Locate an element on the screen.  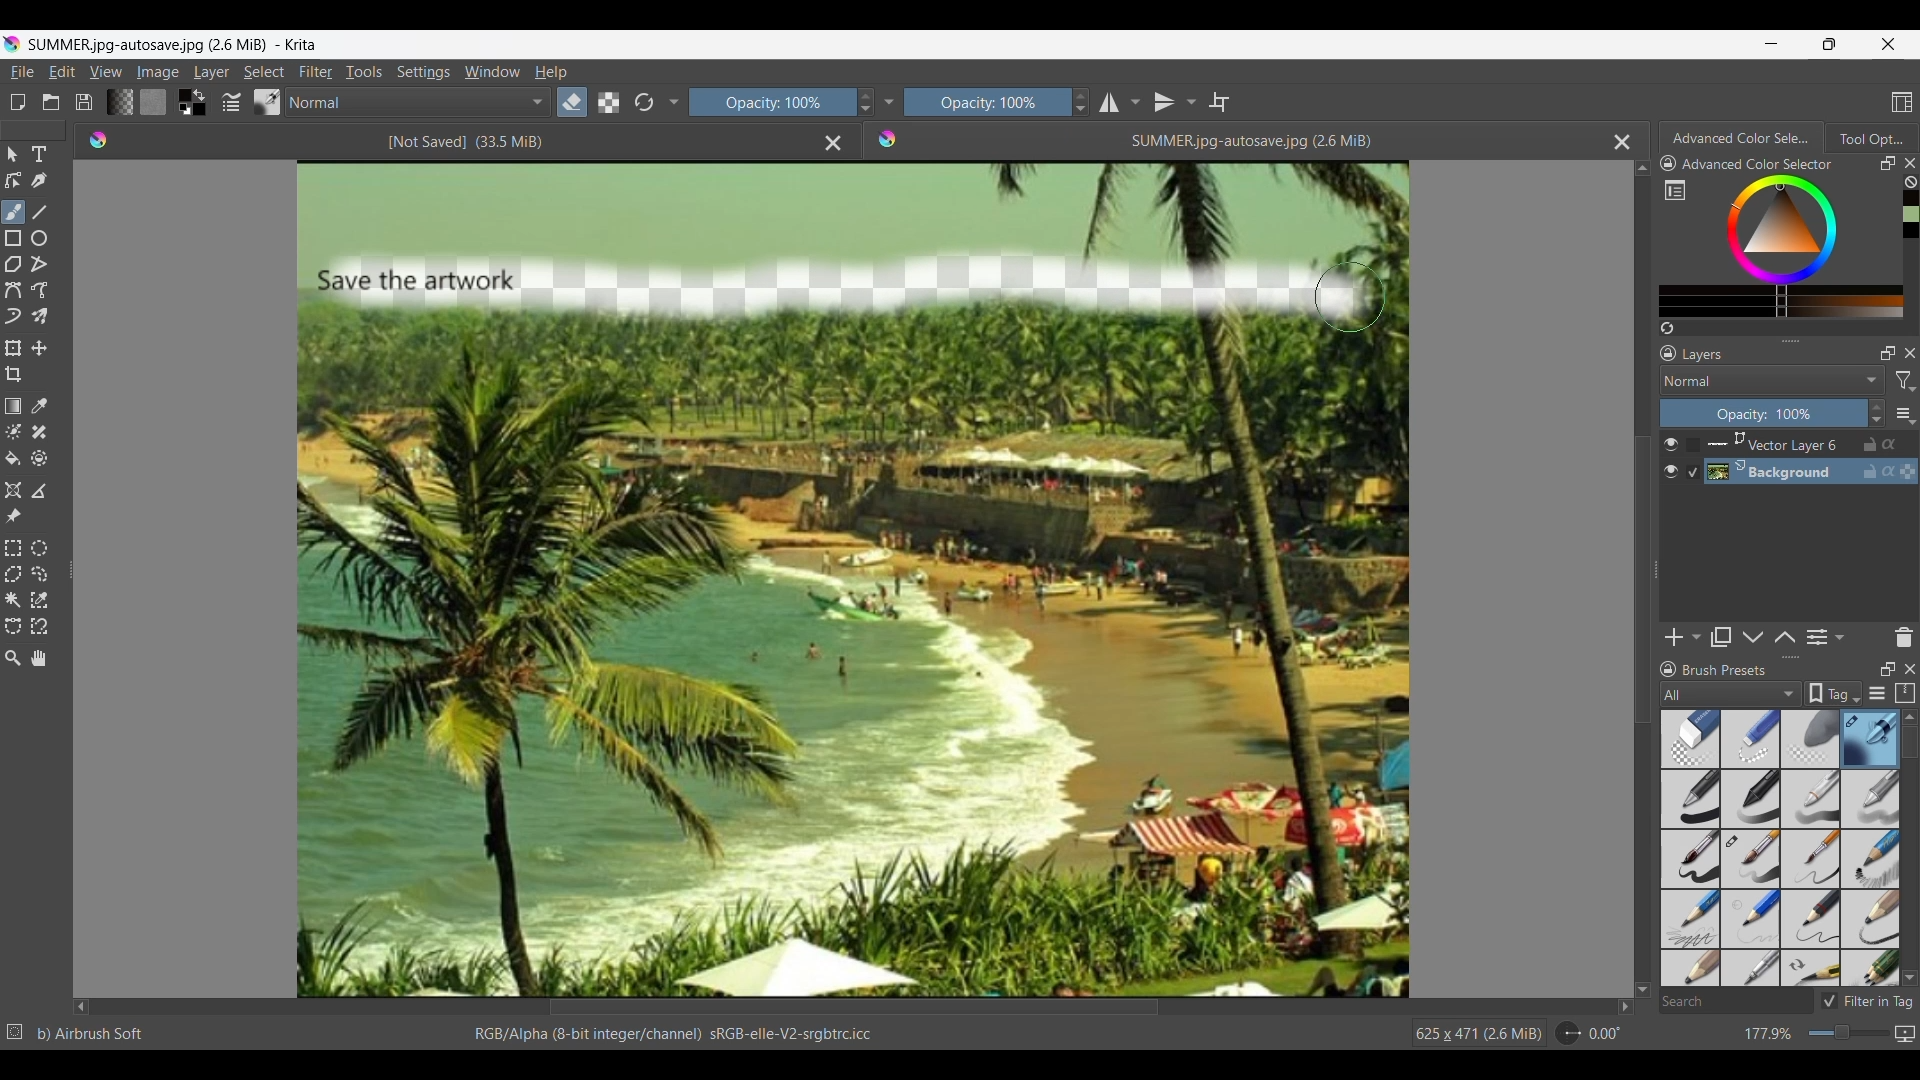
Layer mode options is located at coordinates (1772, 380).